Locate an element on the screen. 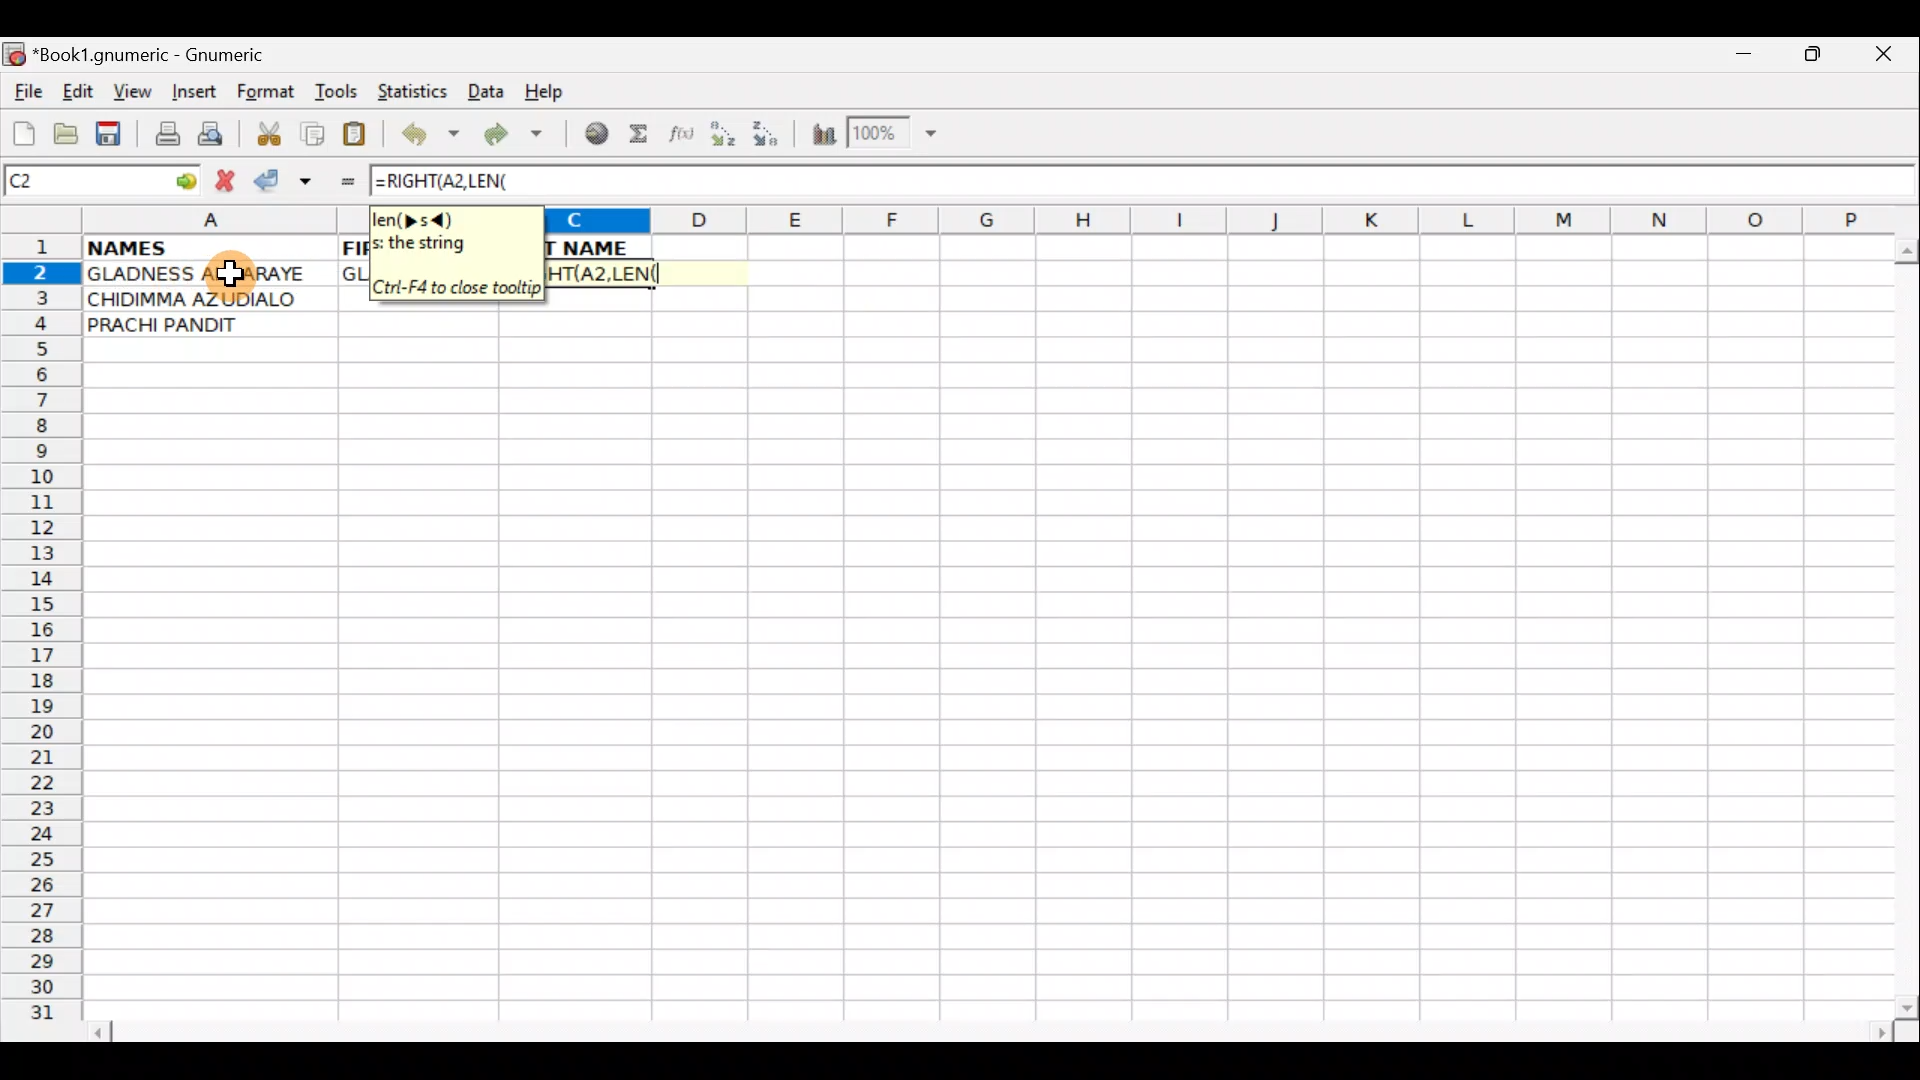 The height and width of the screenshot is (1080, 1920). Data is located at coordinates (485, 90).